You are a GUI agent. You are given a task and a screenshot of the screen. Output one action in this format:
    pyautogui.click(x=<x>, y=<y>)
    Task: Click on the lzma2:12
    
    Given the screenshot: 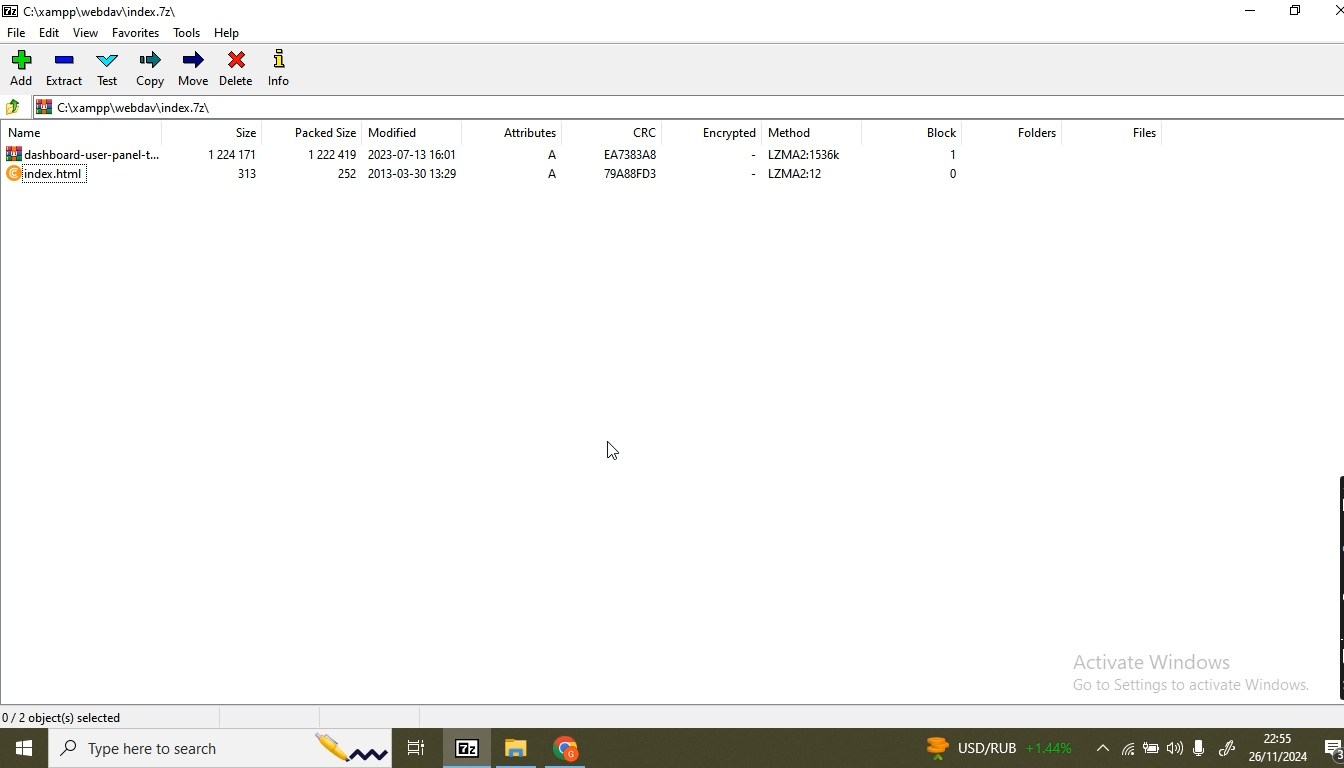 What is the action you would take?
    pyautogui.click(x=802, y=176)
    